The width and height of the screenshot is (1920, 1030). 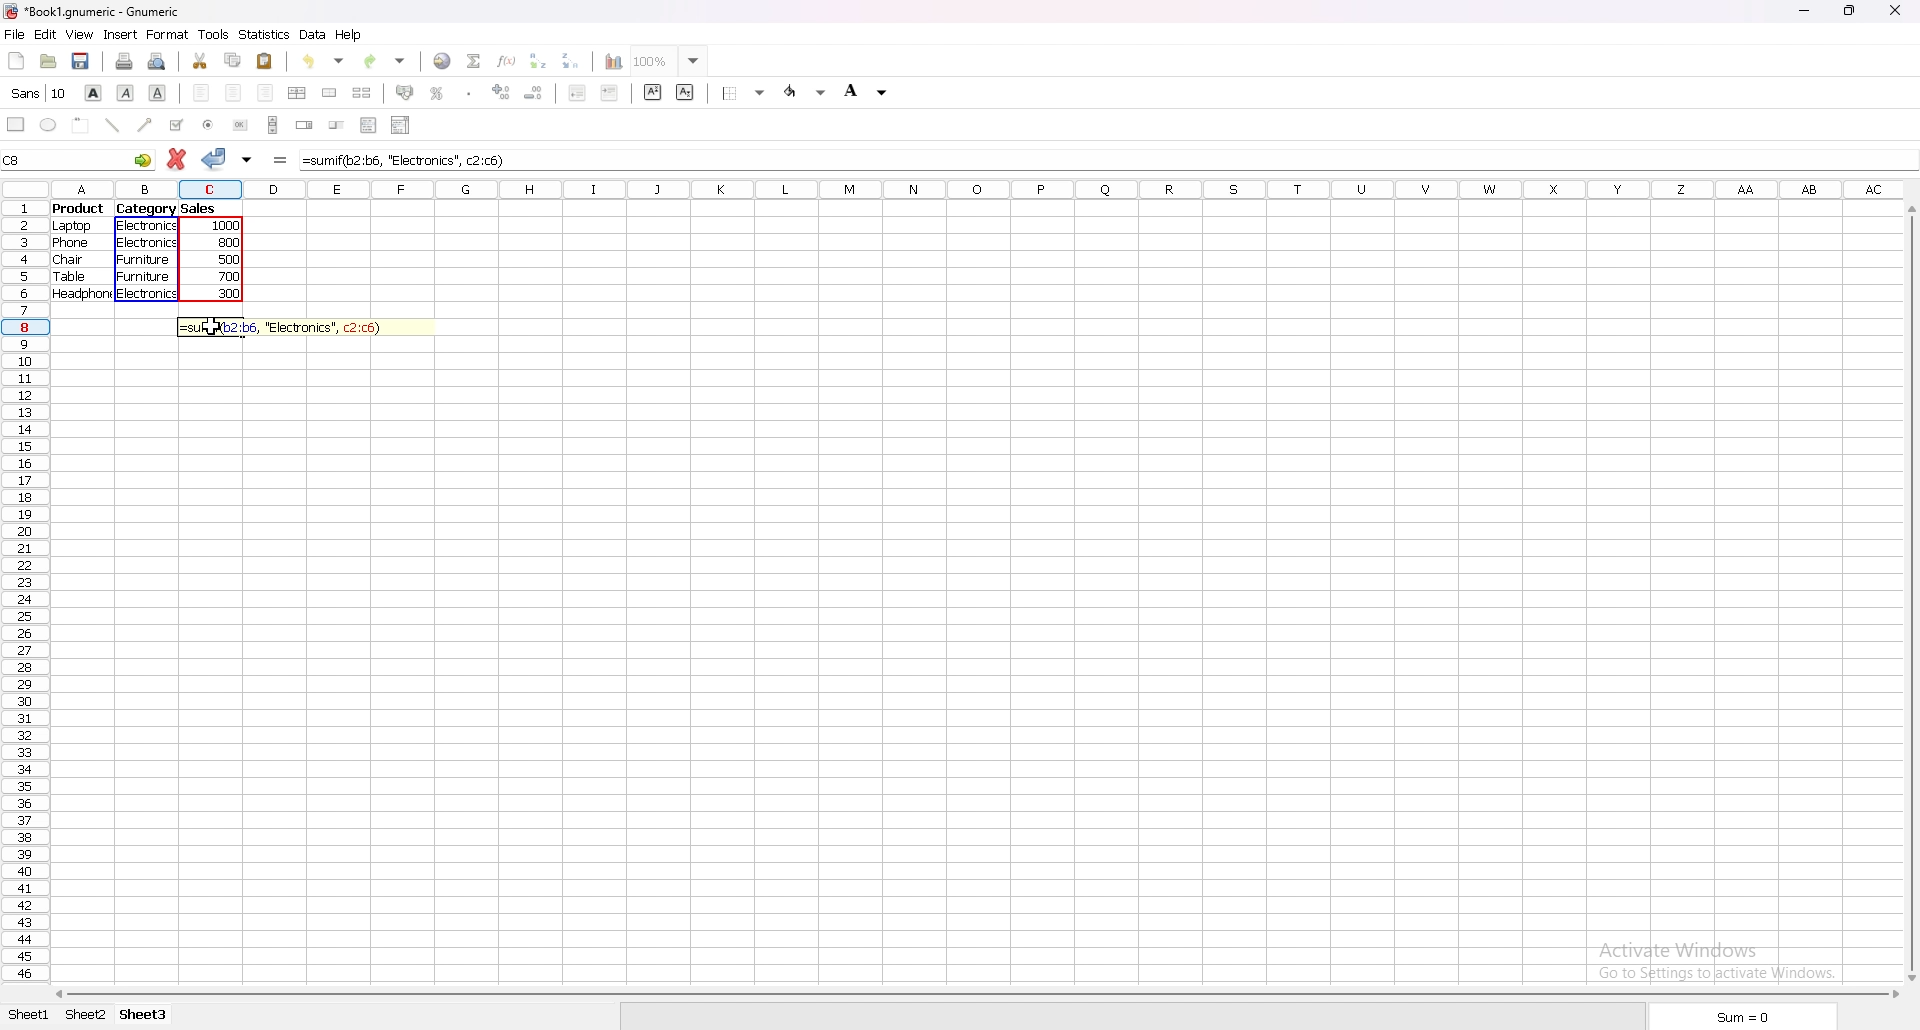 What do you see at coordinates (577, 93) in the screenshot?
I see `decrease indent` at bounding box center [577, 93].